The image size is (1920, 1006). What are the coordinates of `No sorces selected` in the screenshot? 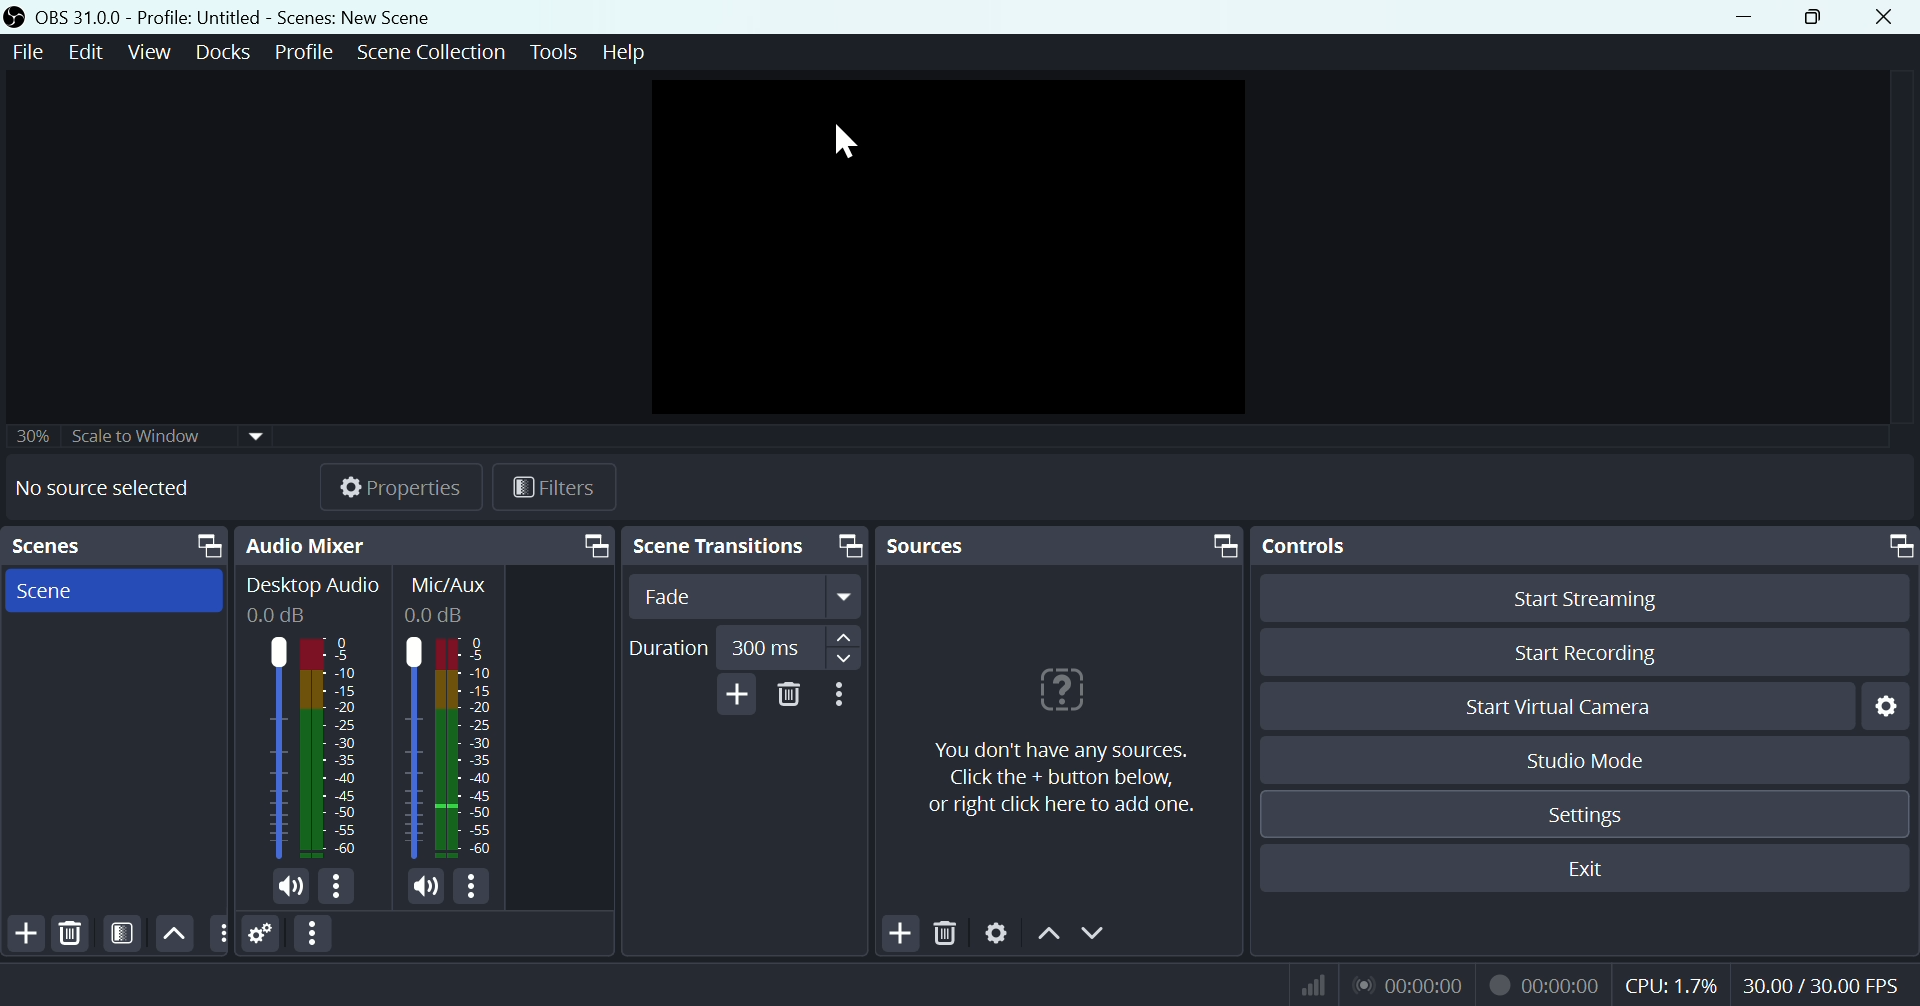 It's located at (98, 489).